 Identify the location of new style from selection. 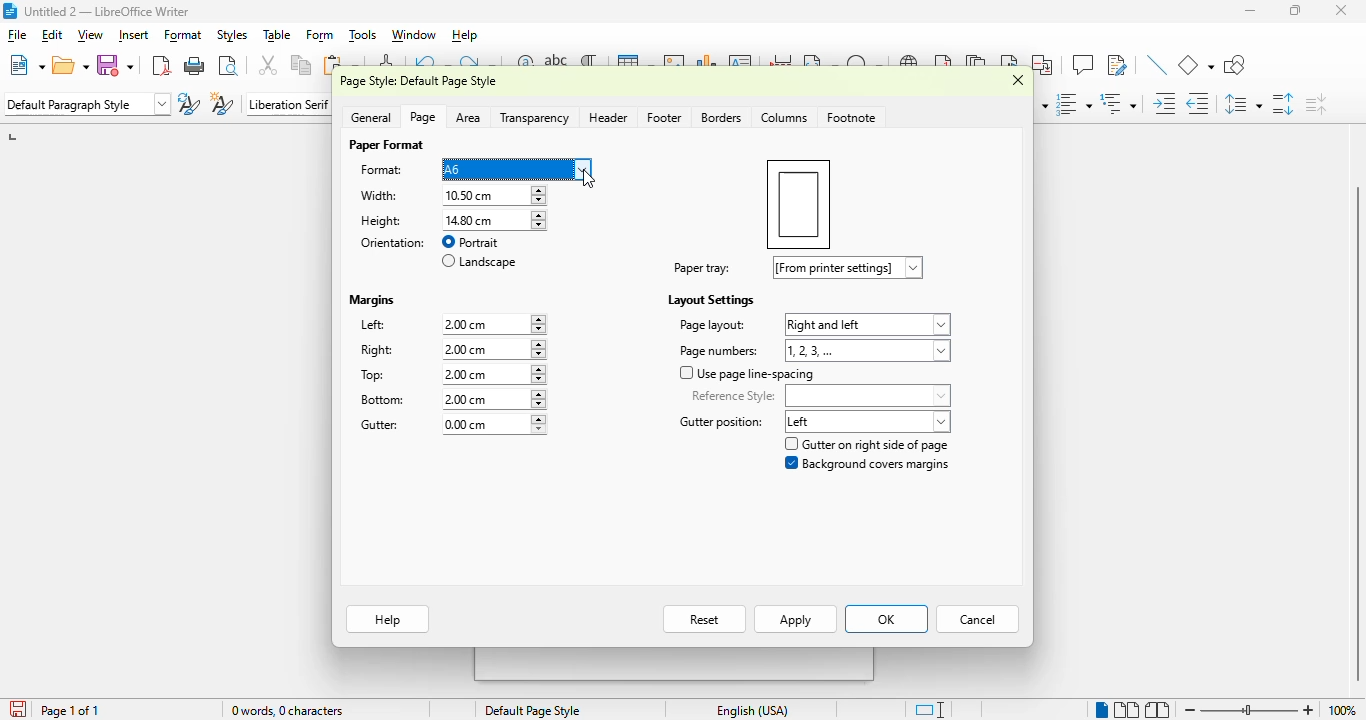
(223, 103).